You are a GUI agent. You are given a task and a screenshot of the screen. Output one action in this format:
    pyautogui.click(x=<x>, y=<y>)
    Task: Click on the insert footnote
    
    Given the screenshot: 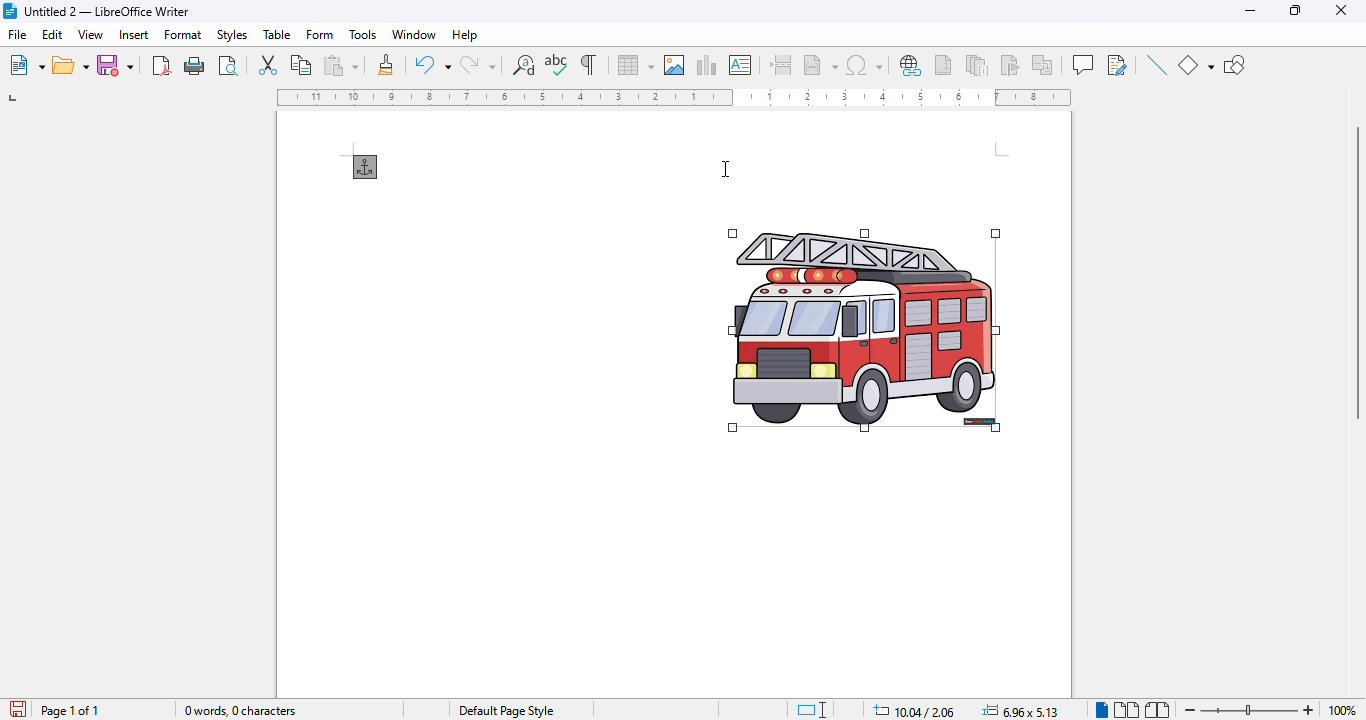 What is the action you would take?
    pyautogui.click(x=943, y=65)
    